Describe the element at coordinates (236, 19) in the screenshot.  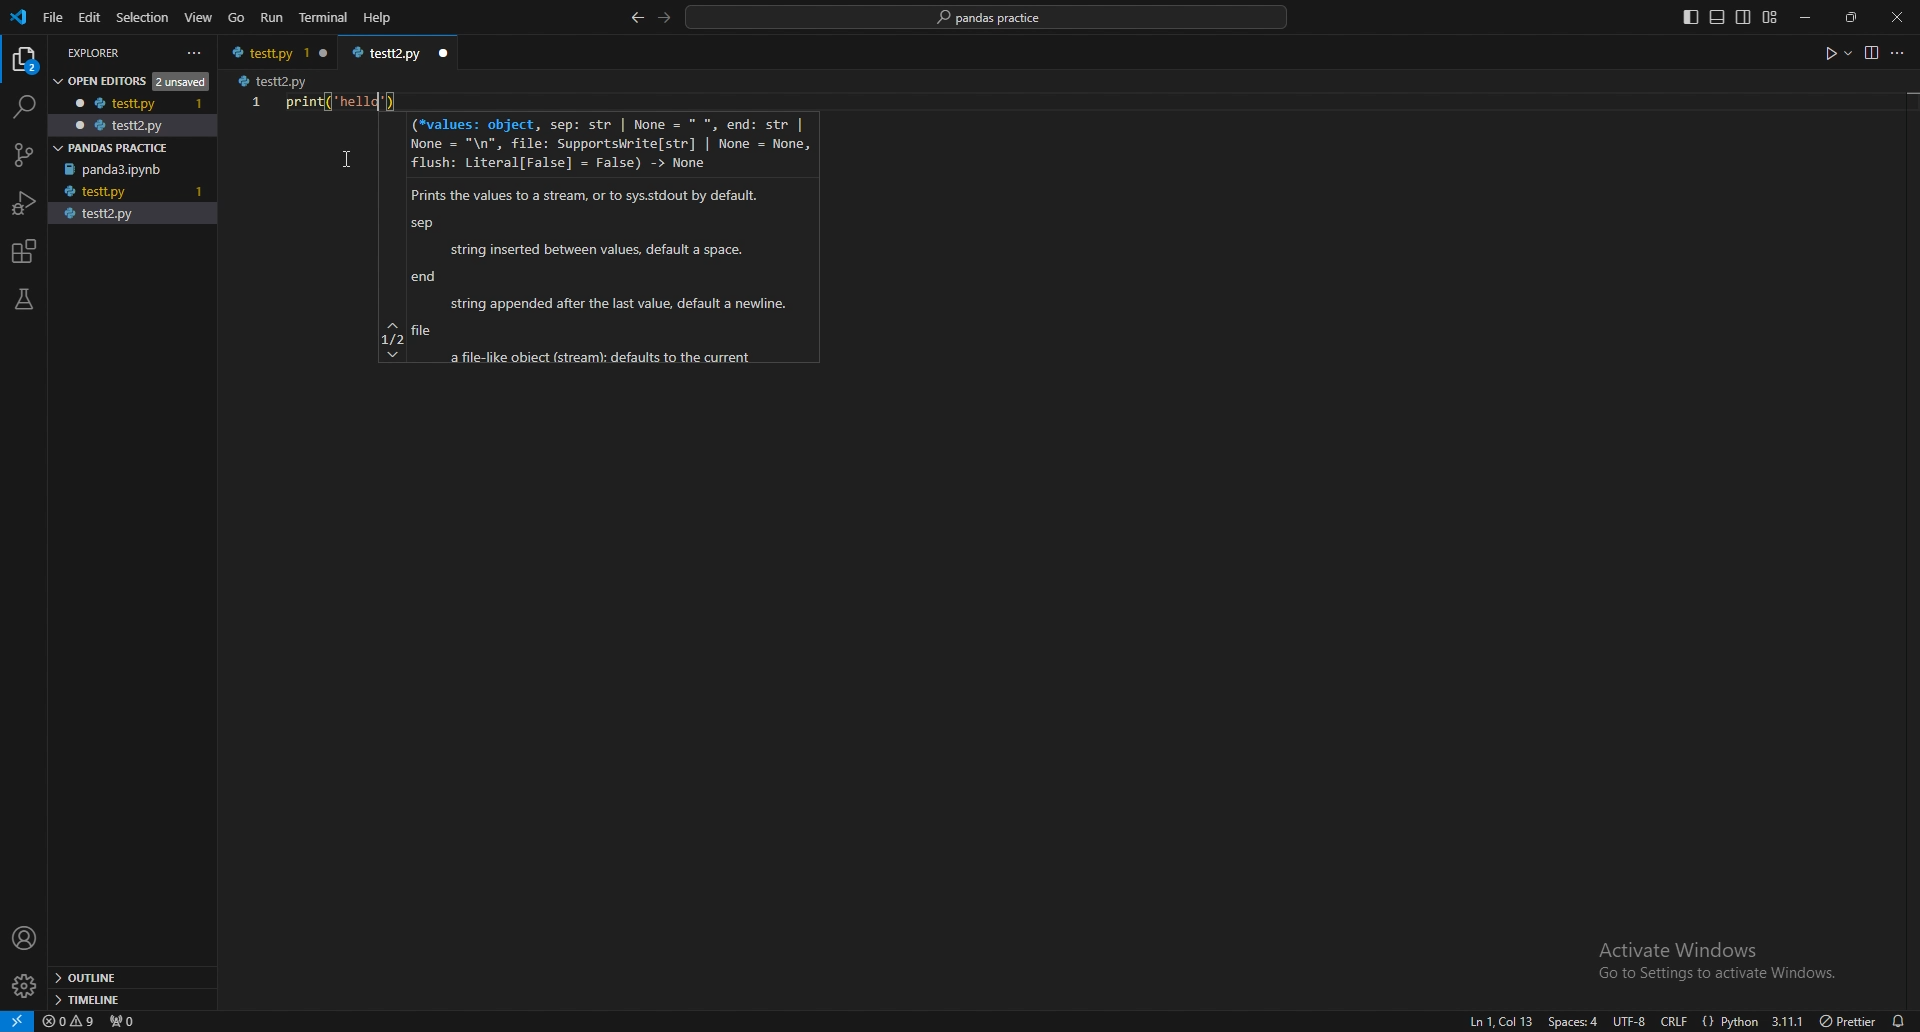
I see `go` at that location.